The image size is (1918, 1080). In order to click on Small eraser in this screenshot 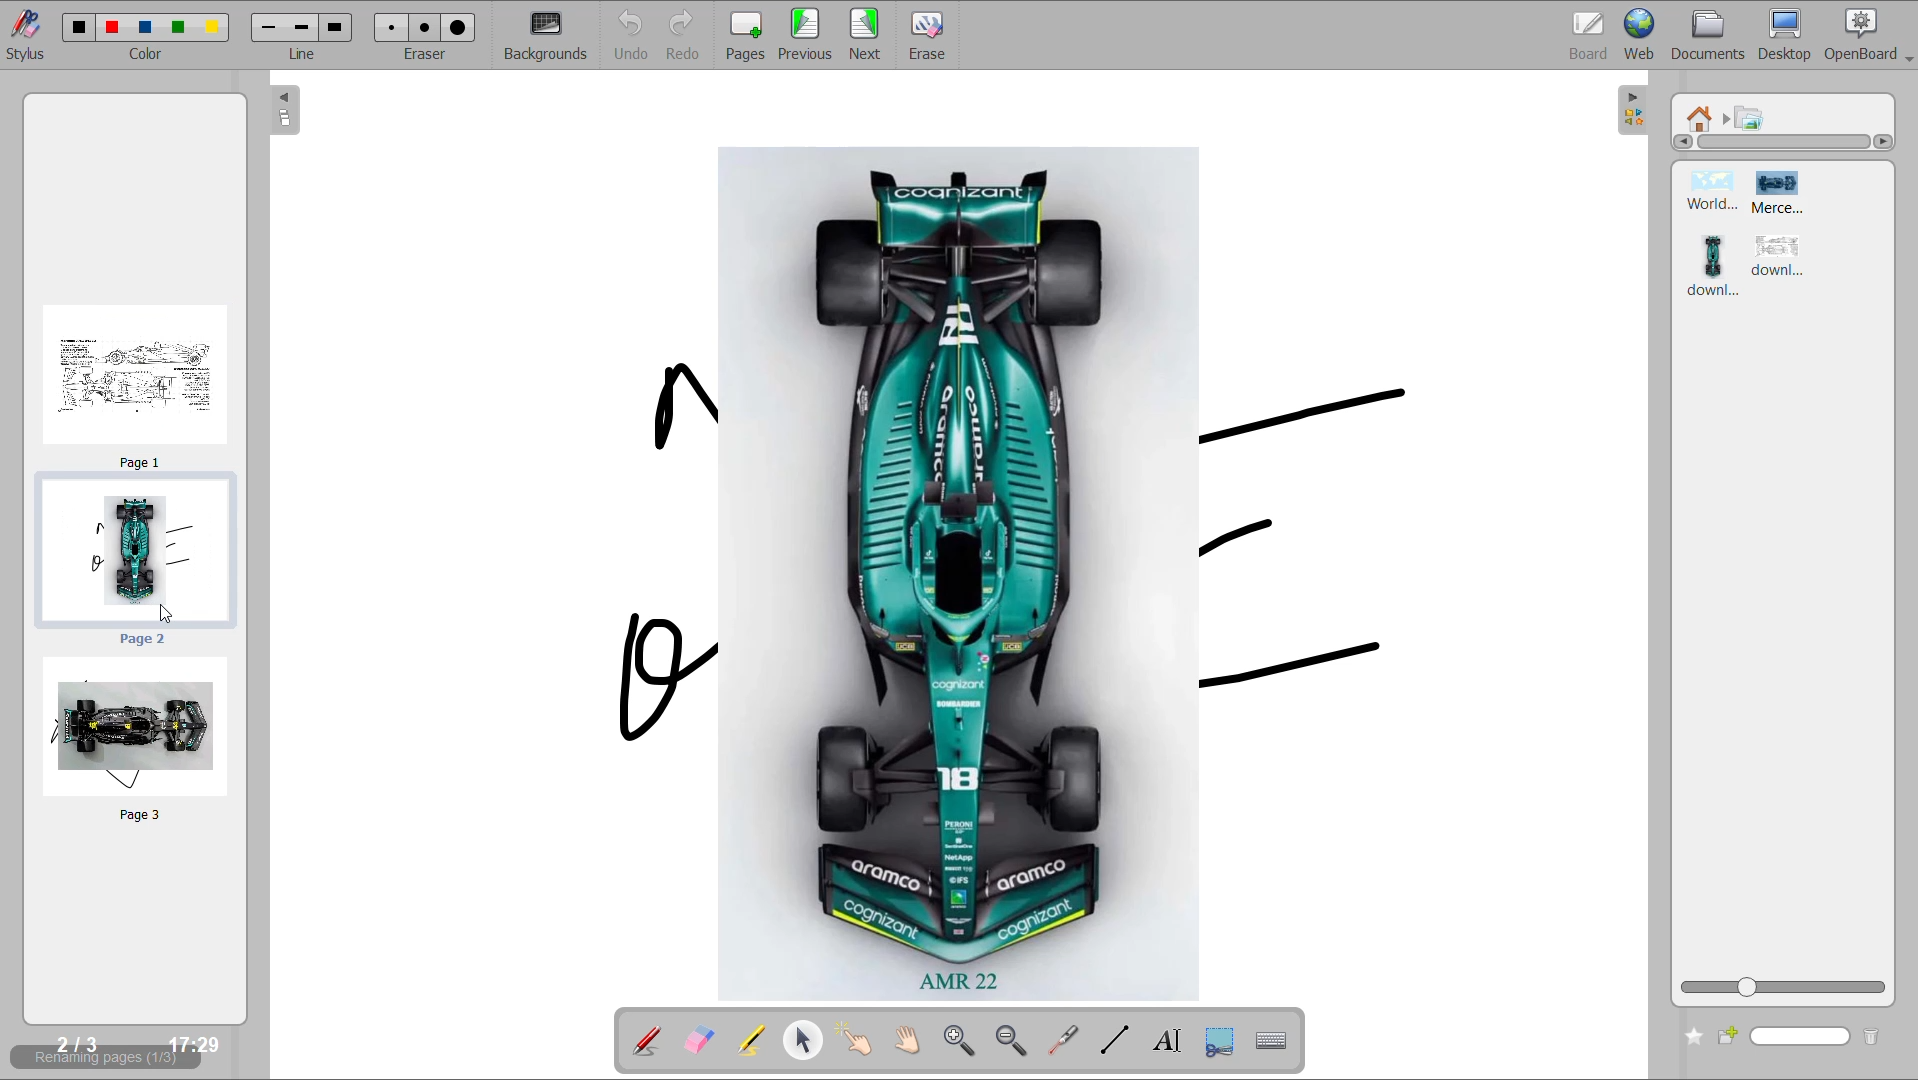, I will do `click(395, 28)`.